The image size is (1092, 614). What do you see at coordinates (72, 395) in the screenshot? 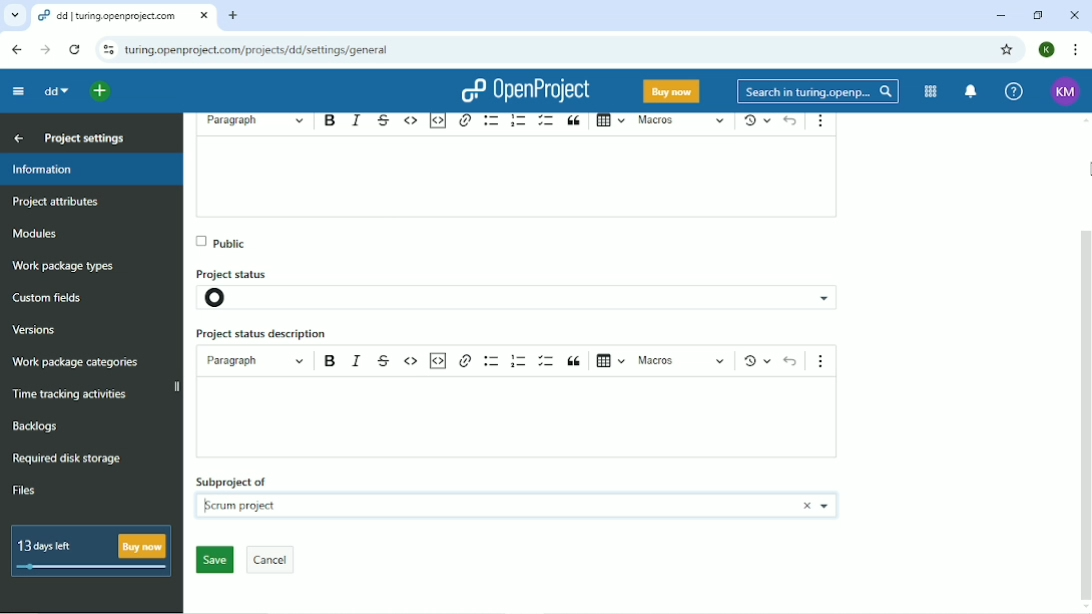
I see `Time racking activities` at bounding box center [72, 395].